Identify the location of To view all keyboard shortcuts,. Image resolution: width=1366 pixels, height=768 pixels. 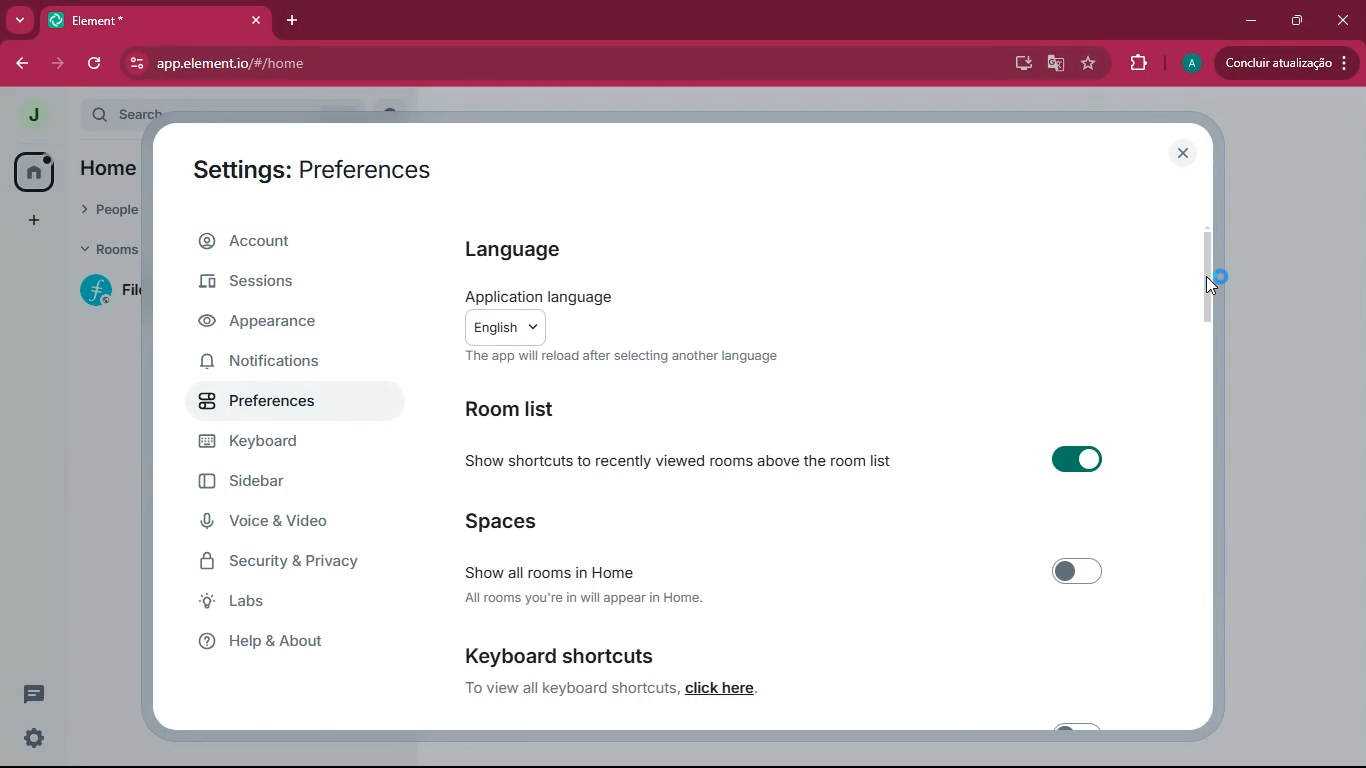
(570, 687).